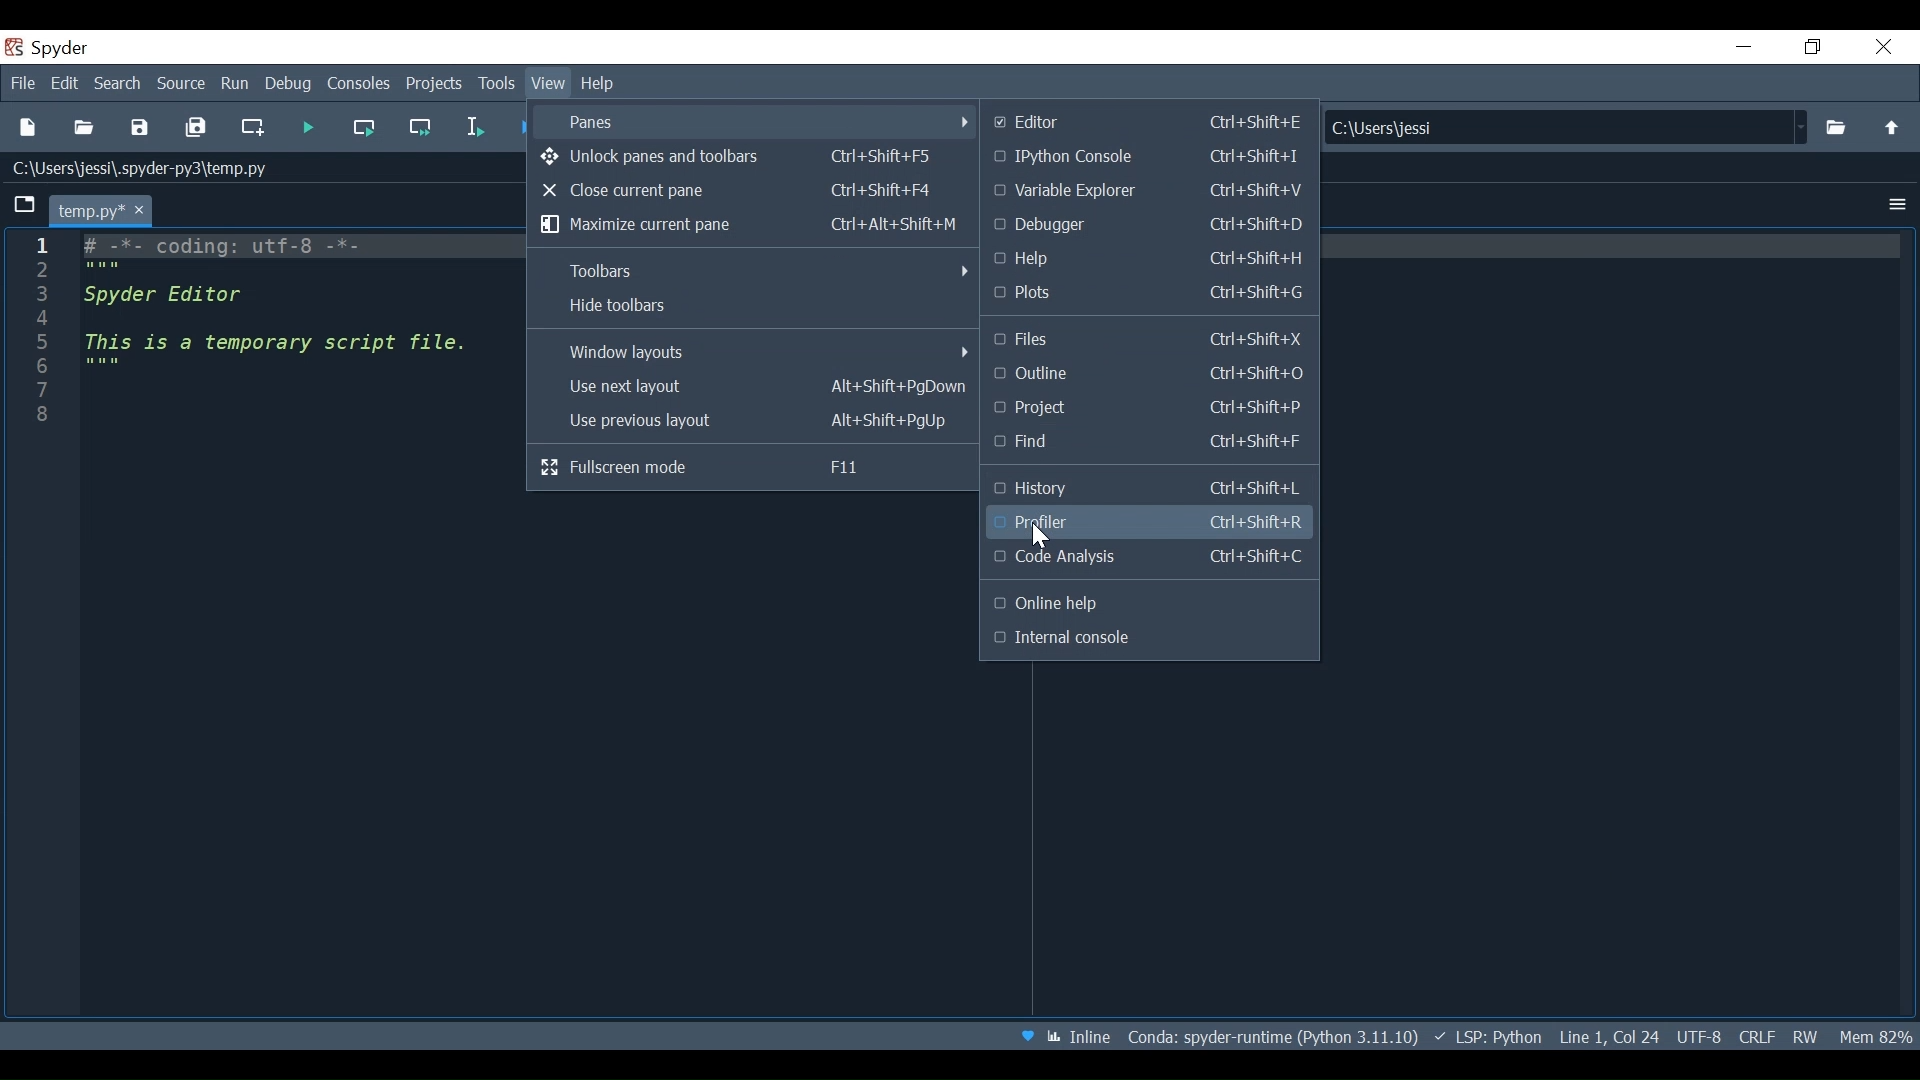 The image size is (1920, 1080). What do you see at coordinates (1897, 204) in the screenshot?
I see `Options` at bounding box center [1897, 204].